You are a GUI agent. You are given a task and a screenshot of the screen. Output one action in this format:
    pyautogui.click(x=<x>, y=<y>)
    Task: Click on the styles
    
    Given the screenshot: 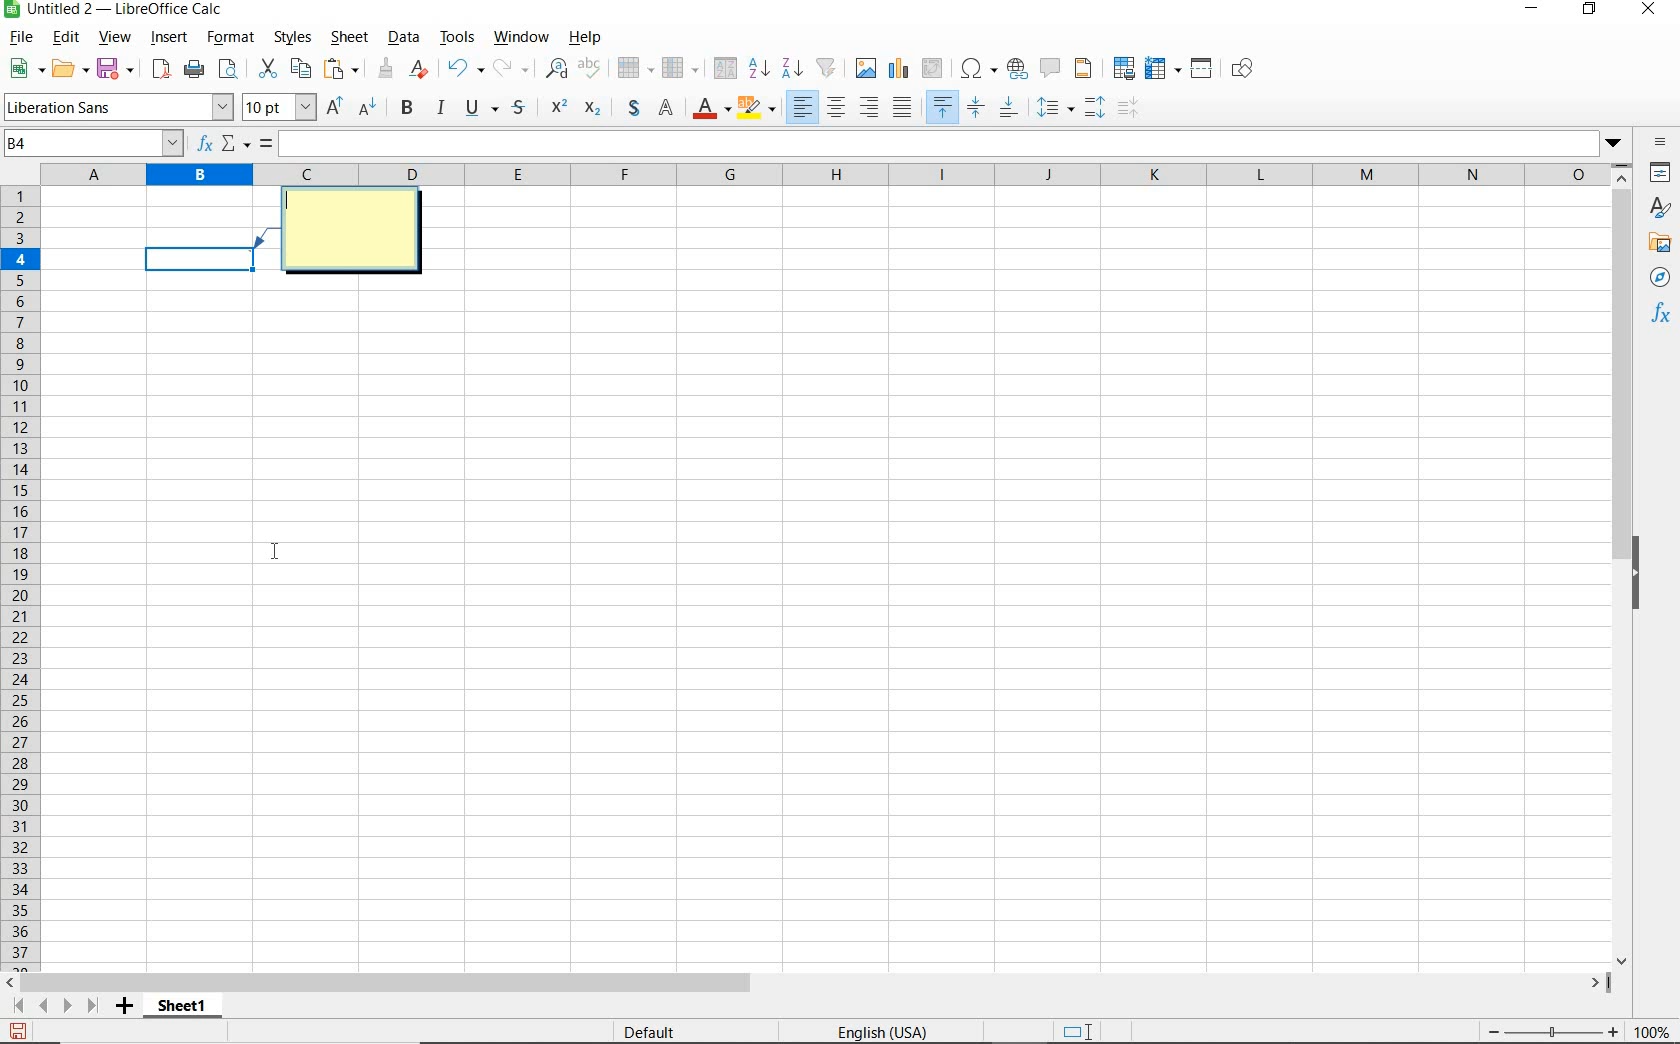 What is the action you would take?
    pyautogui.click(x=1660, y=204)
    